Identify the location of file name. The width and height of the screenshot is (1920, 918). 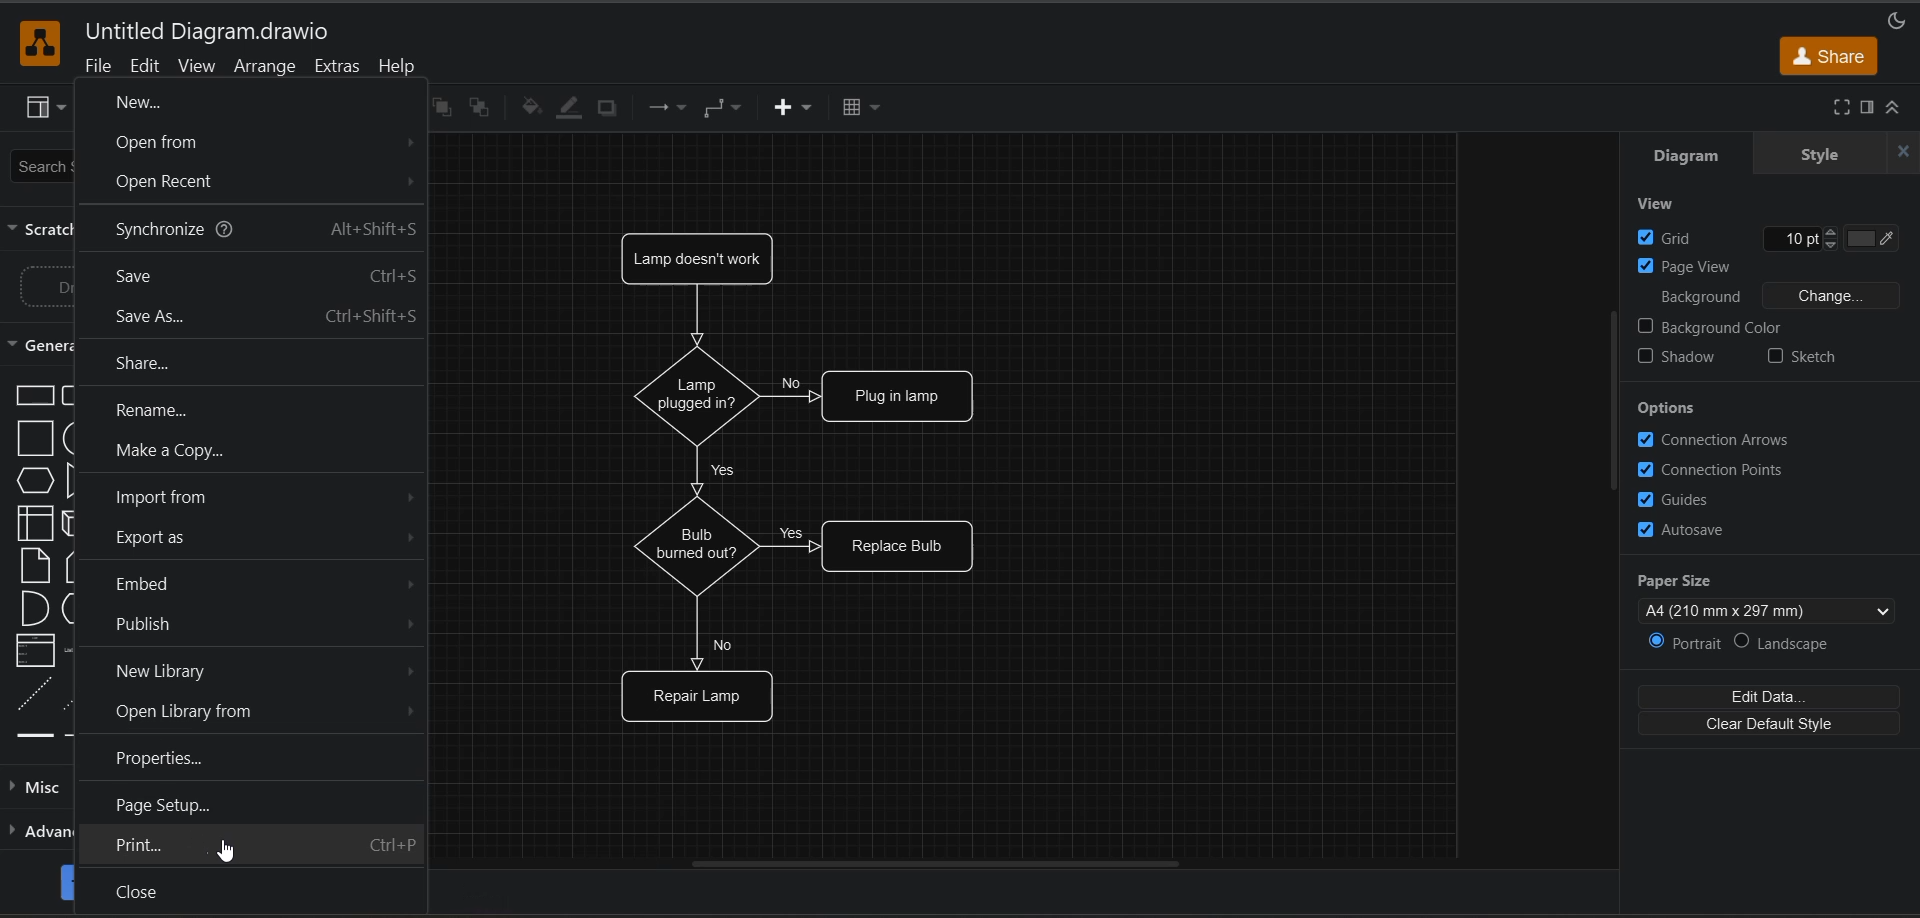
(209, 33).